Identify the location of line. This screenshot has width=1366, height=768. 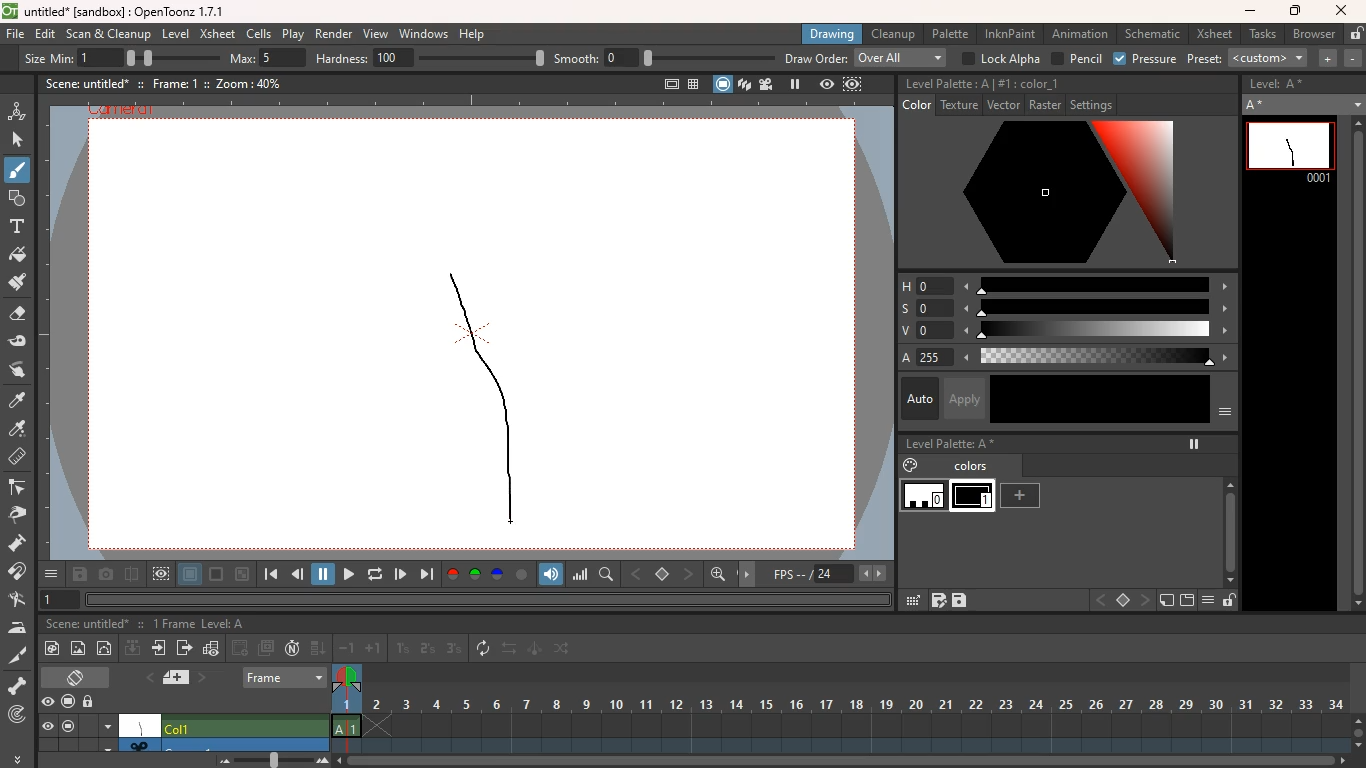
(484, 396).